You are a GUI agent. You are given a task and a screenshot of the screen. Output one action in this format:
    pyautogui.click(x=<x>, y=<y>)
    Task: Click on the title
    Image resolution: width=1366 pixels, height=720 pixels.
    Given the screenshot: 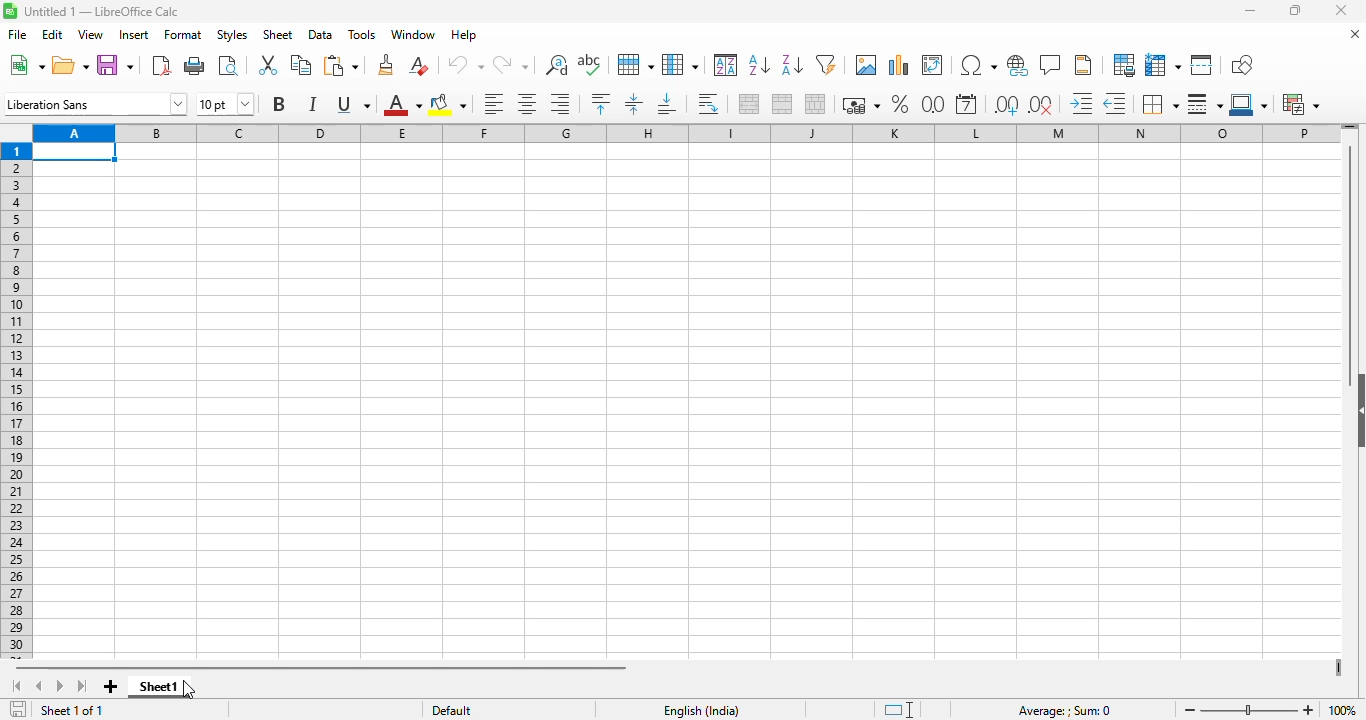 What is the action you would take?
    pyautogui.click(x=102, y=11)
    